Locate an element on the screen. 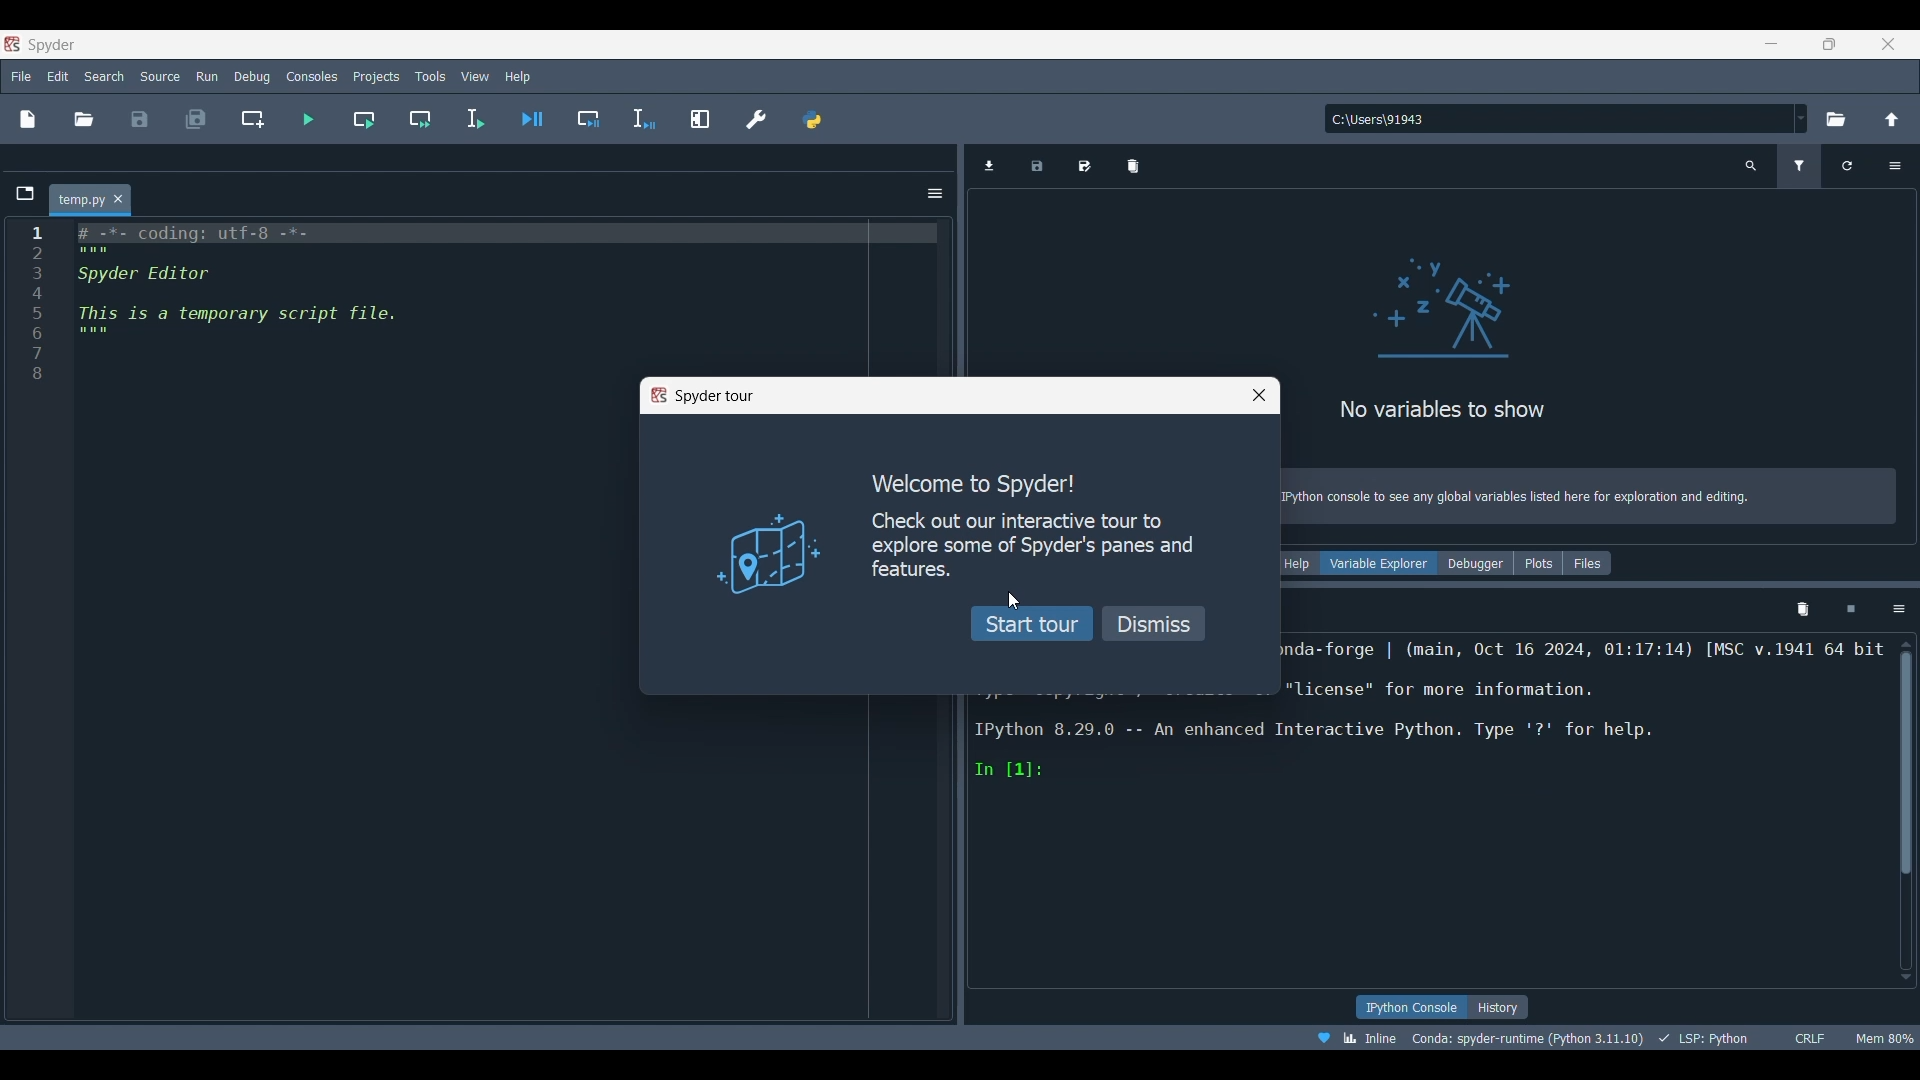 The width and height of the screenshot is (1920, 1080). move up is located at coordinates (1906, 642).